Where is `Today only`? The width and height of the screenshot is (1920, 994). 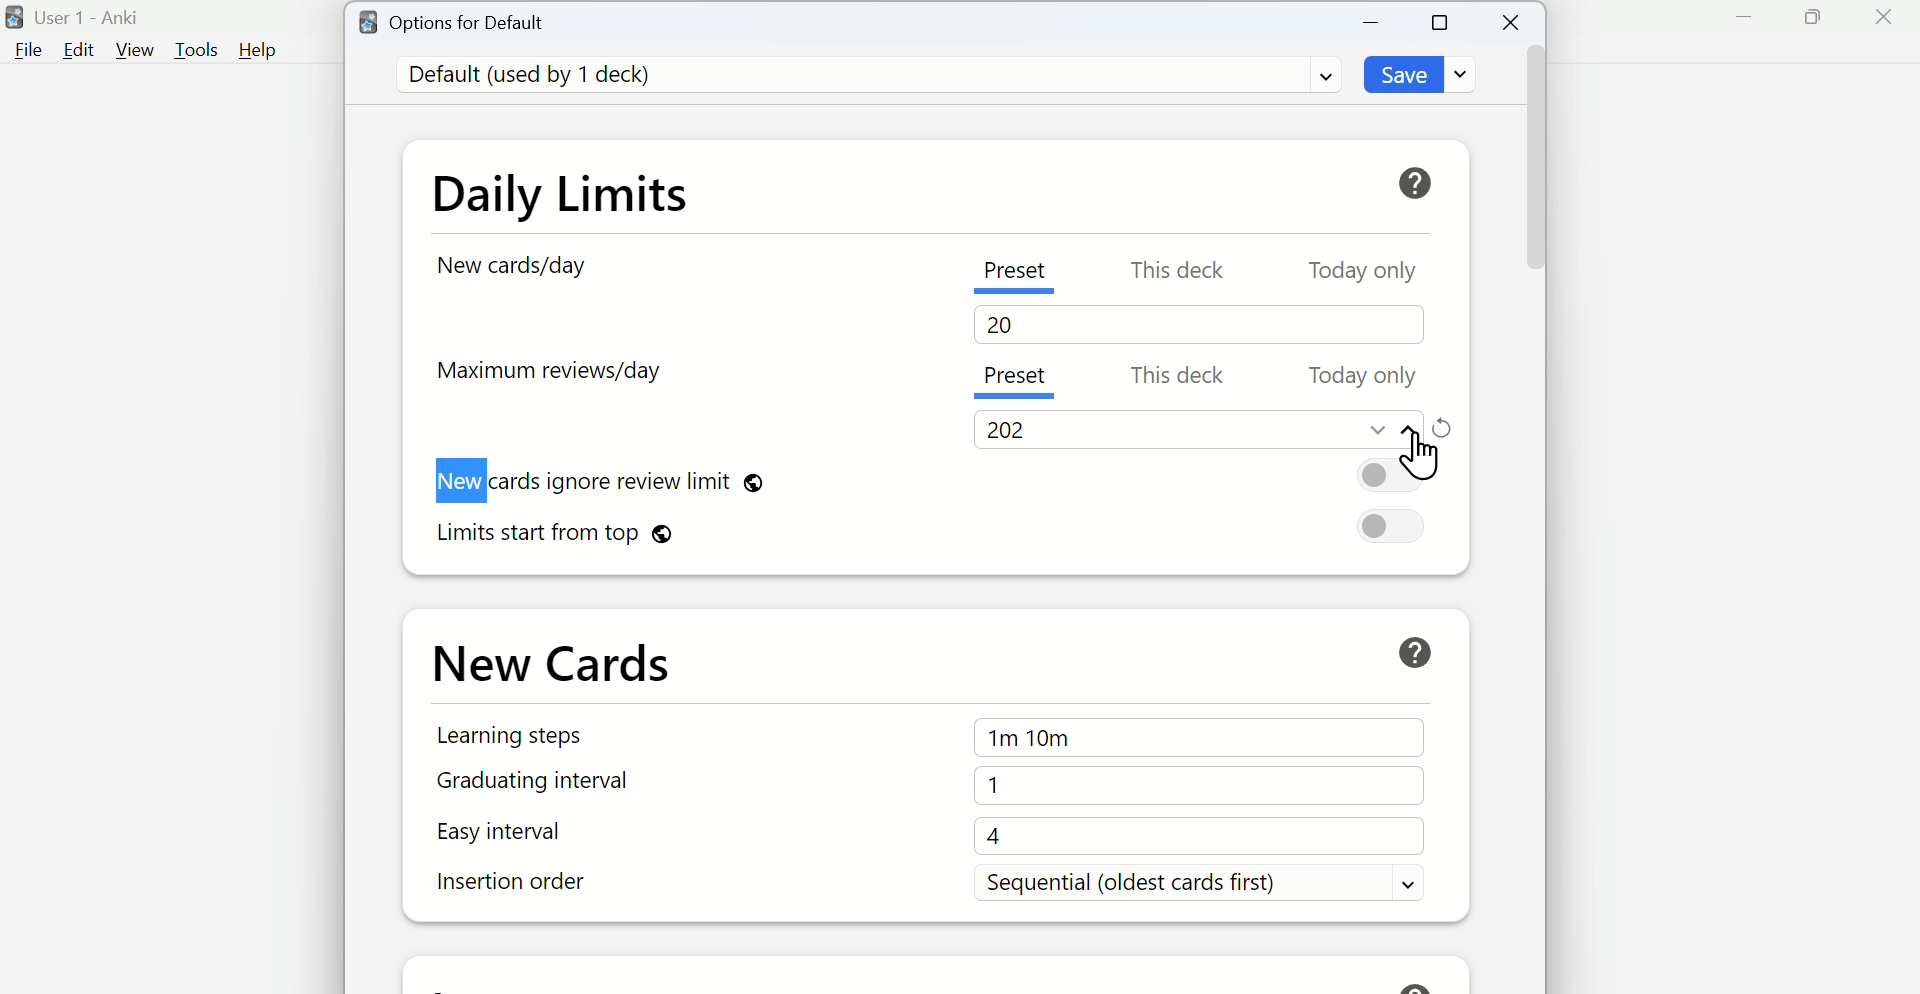 Today only is located at coordinates (1365, 376).